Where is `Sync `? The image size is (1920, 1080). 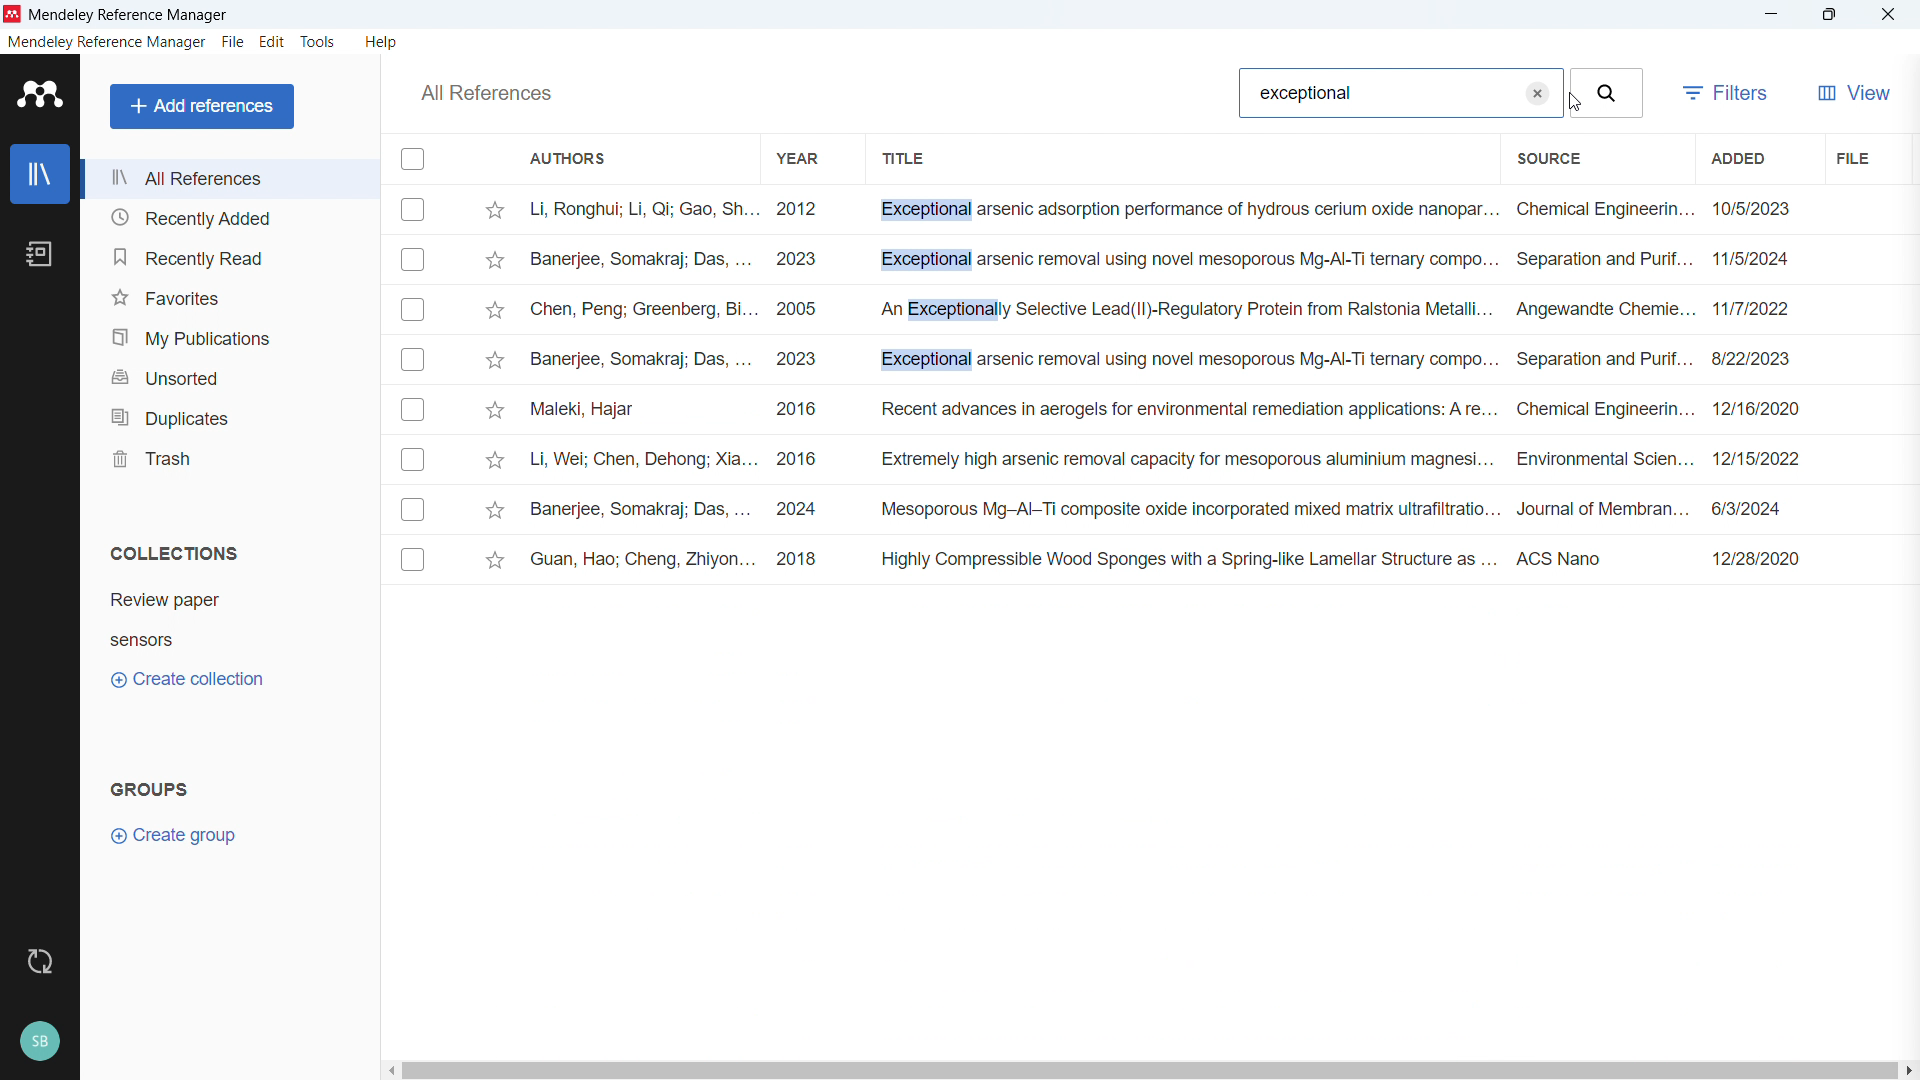 Sync  is located at coordinates (36, 962).